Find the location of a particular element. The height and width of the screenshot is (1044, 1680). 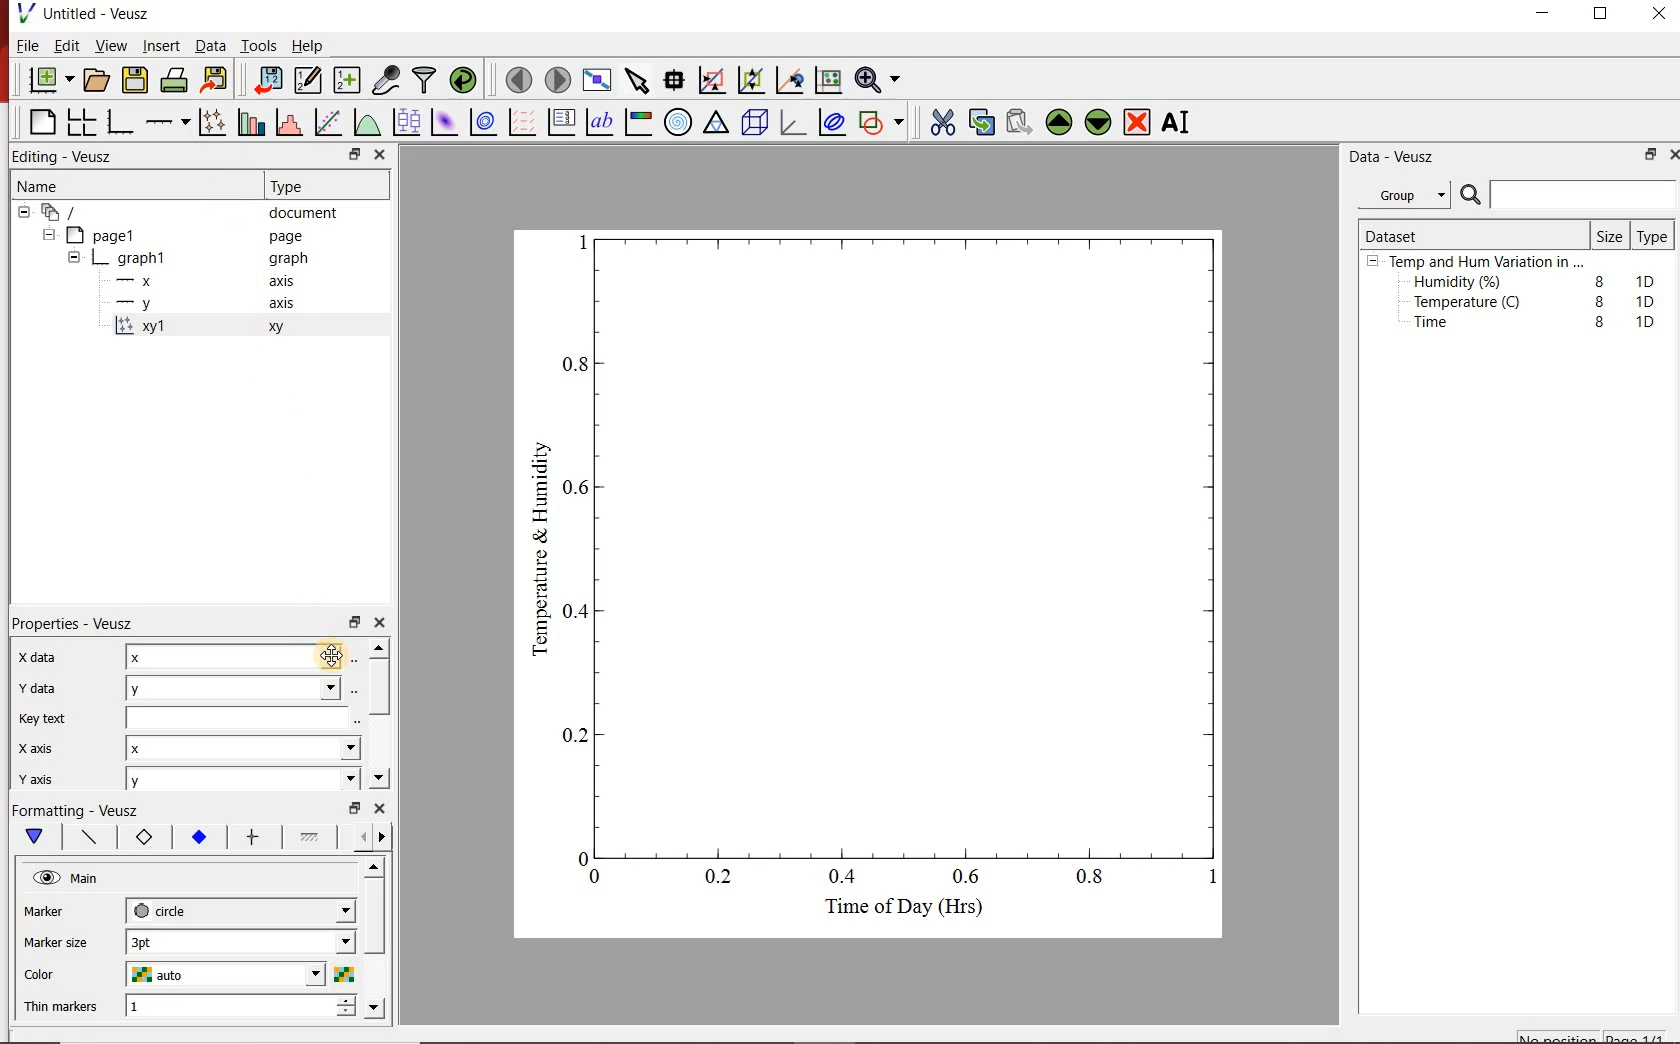

close is located at coordinates (386, 623).